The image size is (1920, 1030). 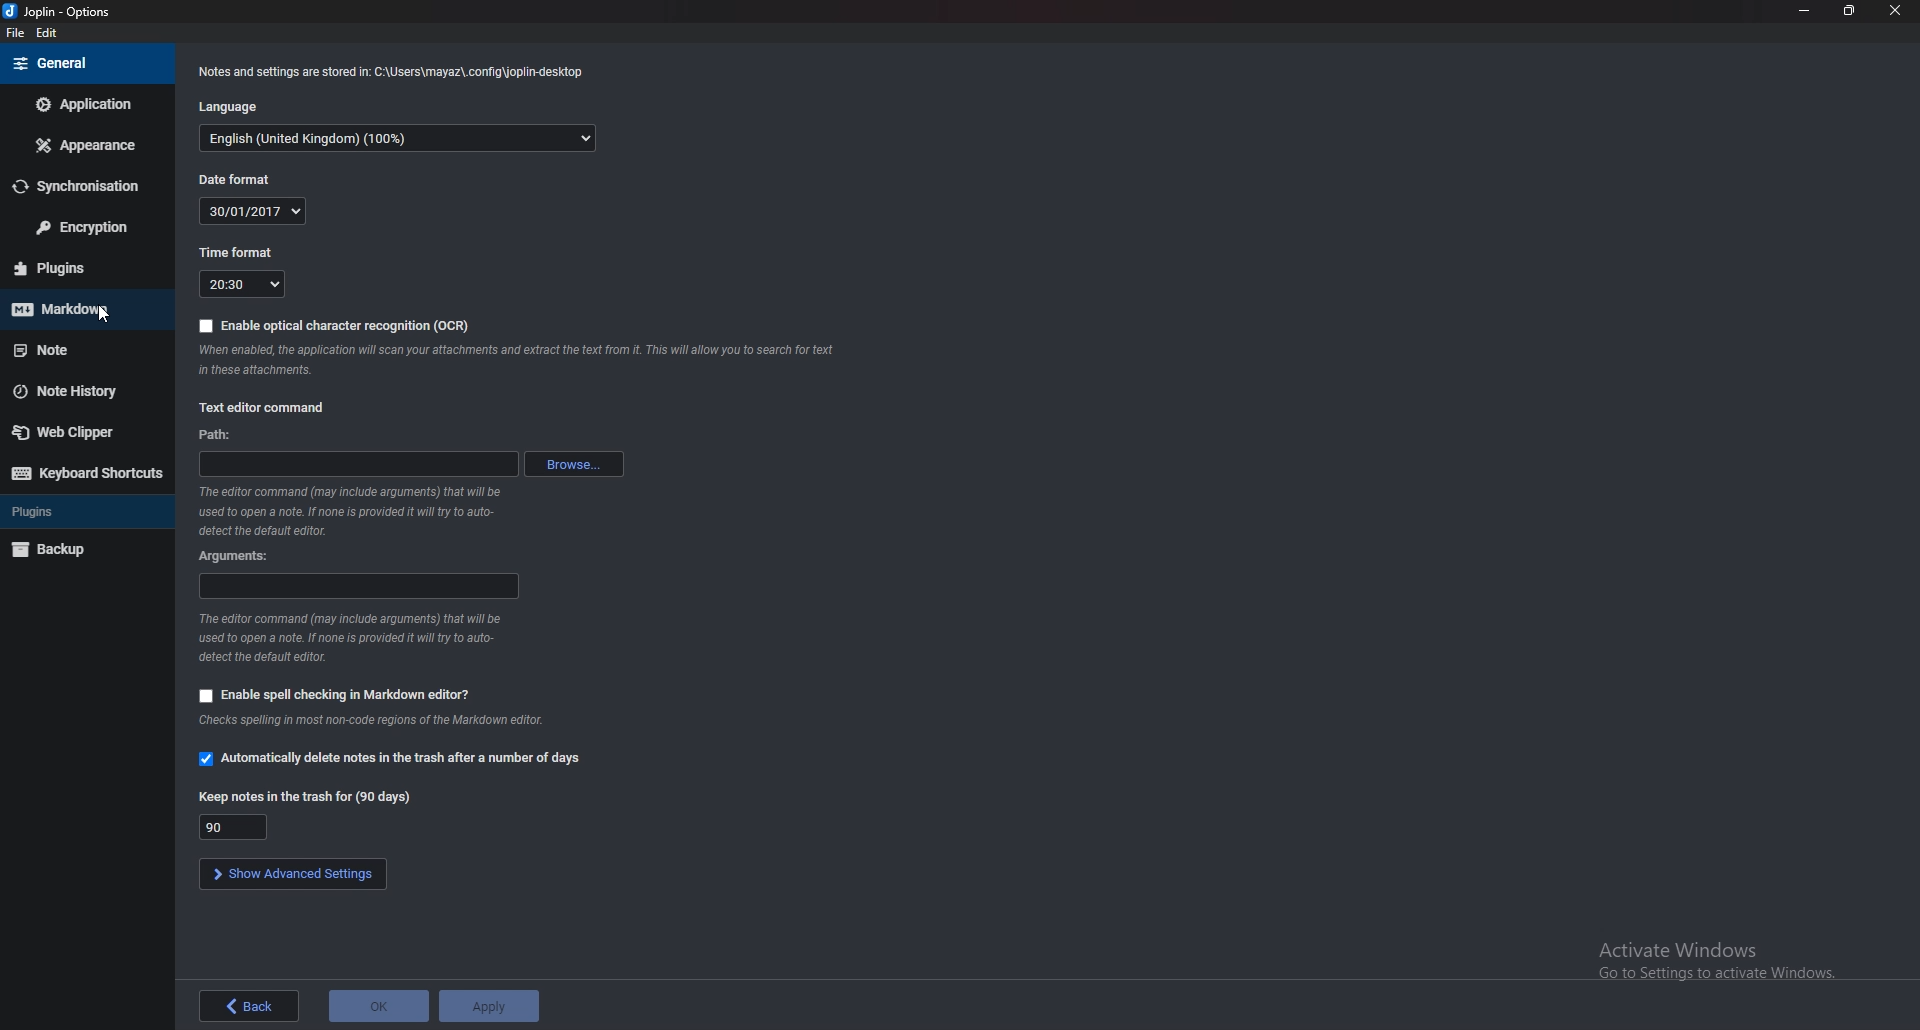 I want to click on Plugins, so click(x=78, y=266).